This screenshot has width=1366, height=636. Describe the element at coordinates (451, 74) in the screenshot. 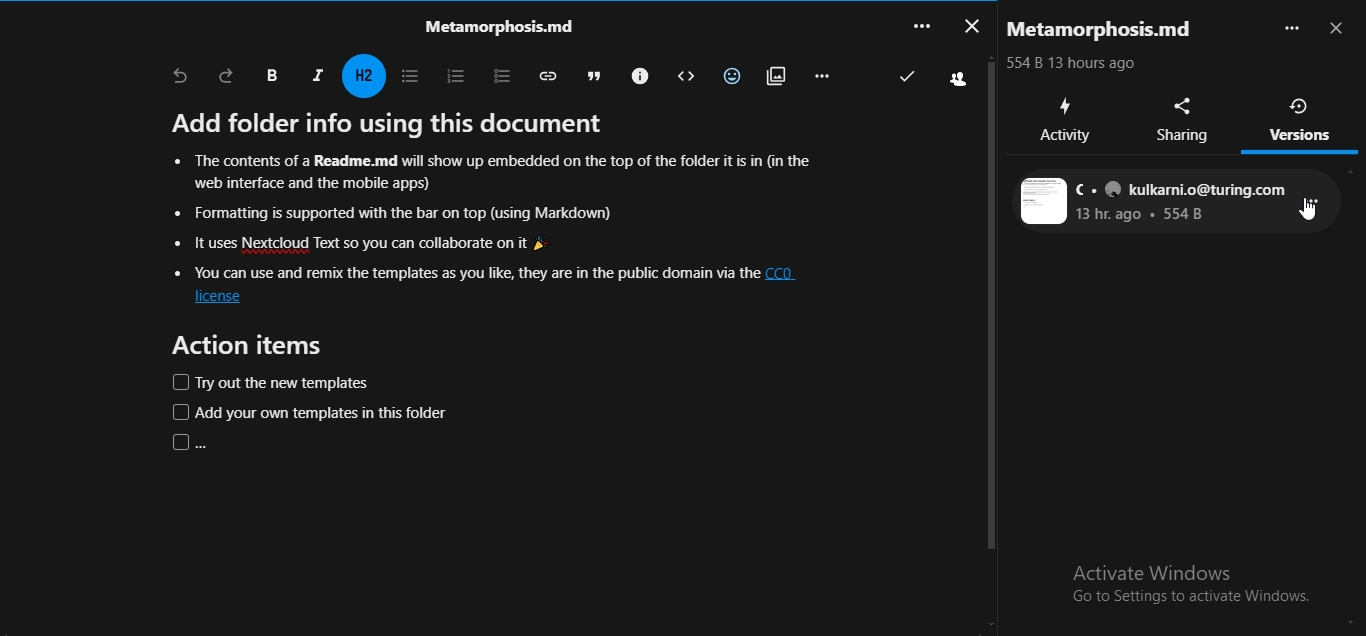

I see `ordered list` at that location.